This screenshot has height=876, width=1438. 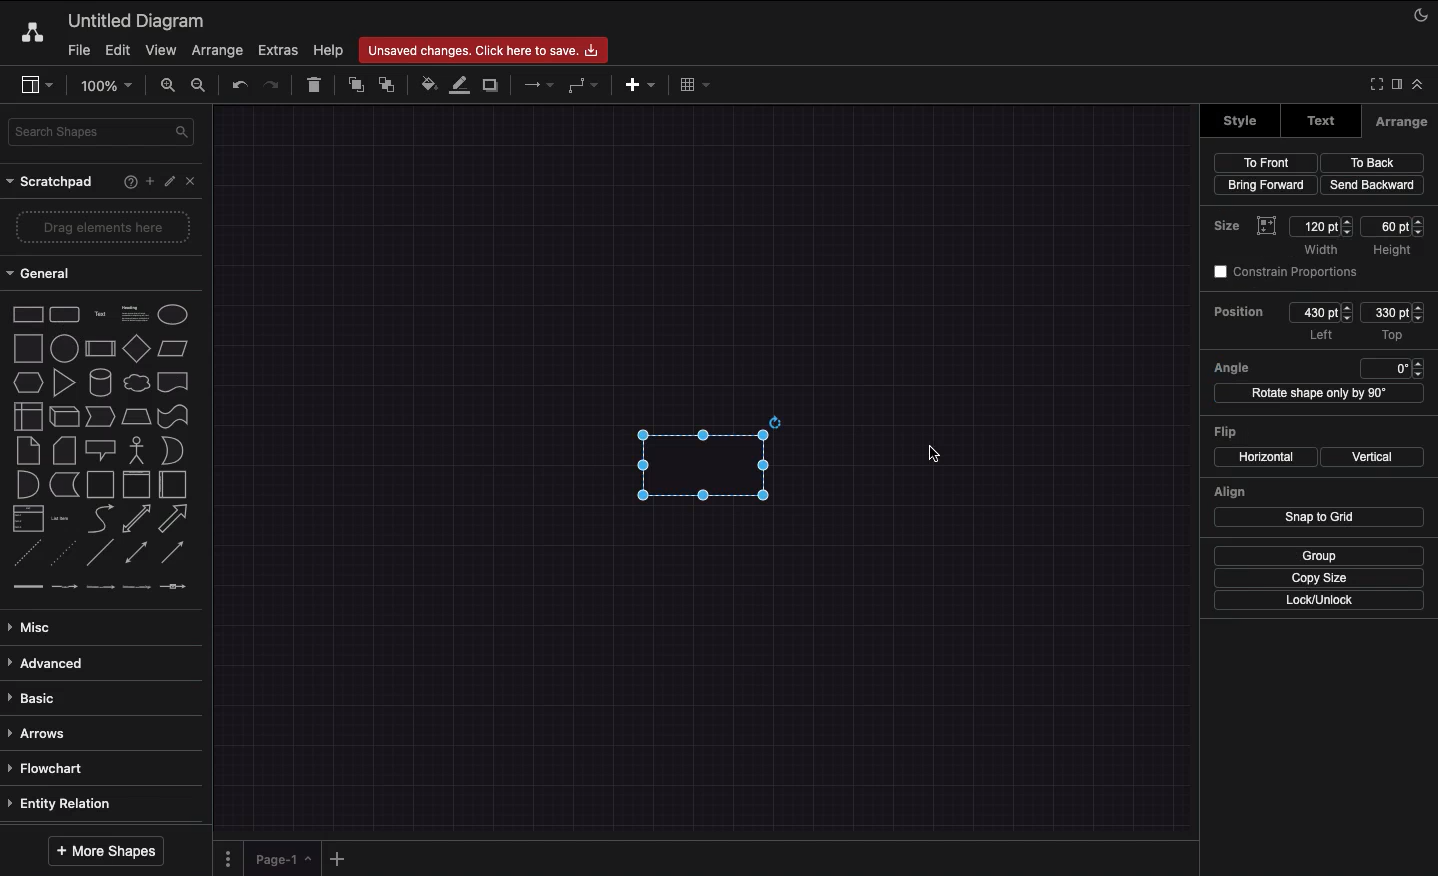 I want to click on Angle, so click(x=1317, y=368).